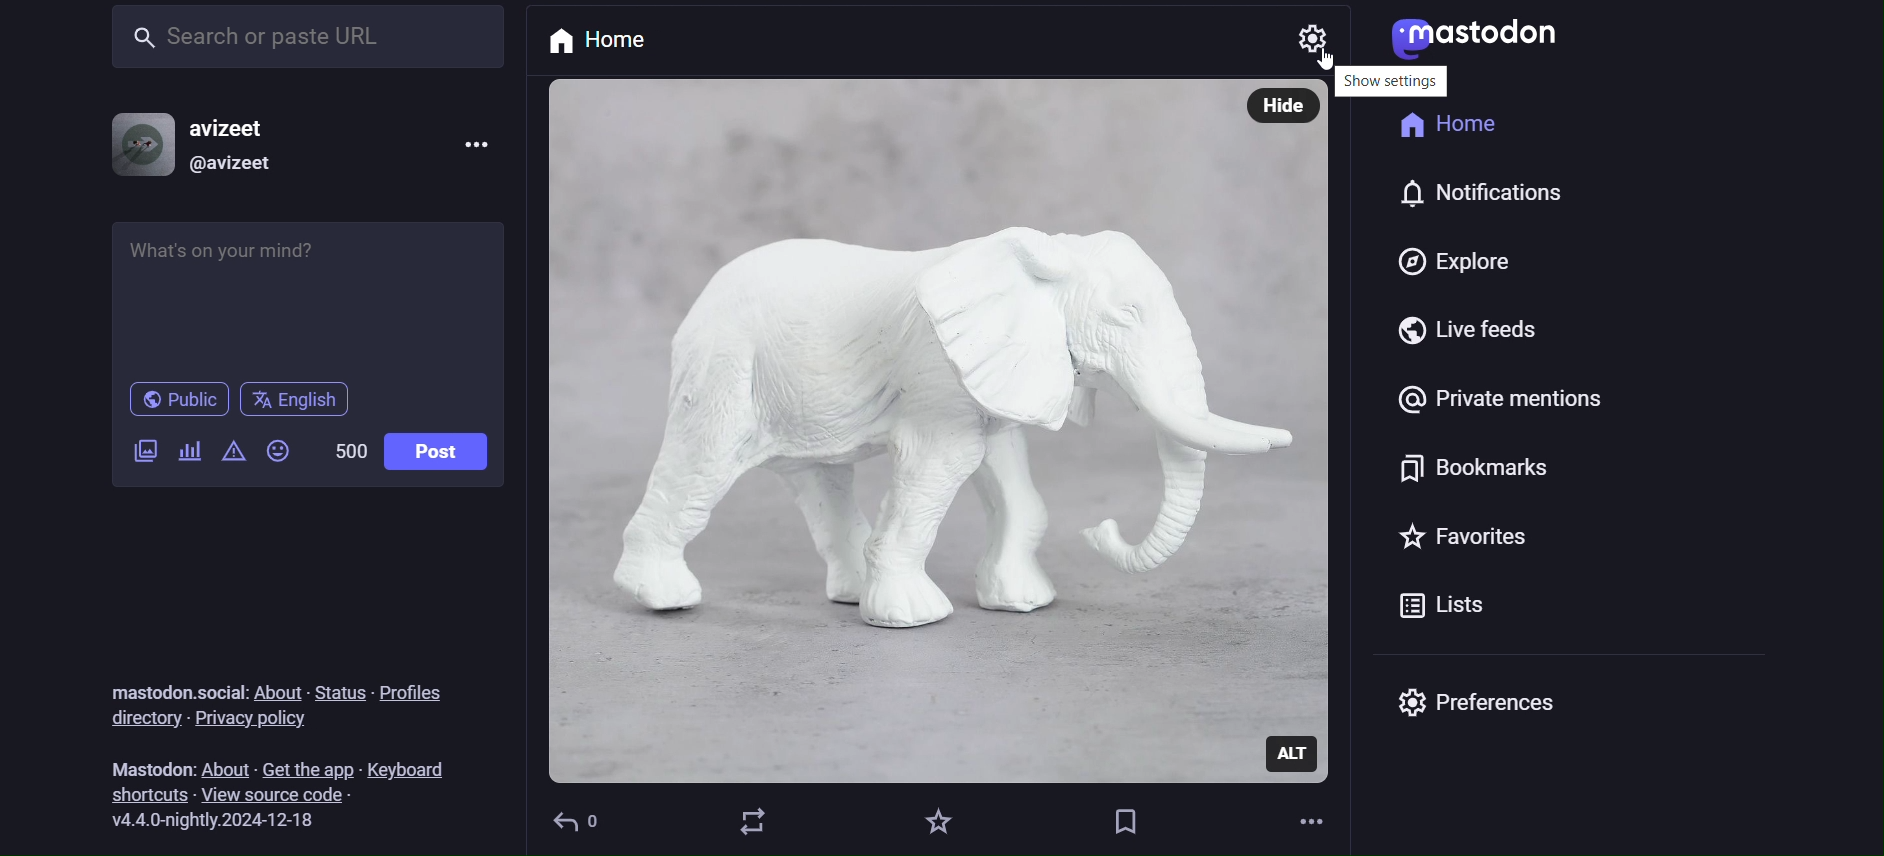 The width and height of the screenshot is (1884, 856). What do you see at coordinates (279, 456) in the screenshot?
I see `add emoji` at bounding box center [279, 456].